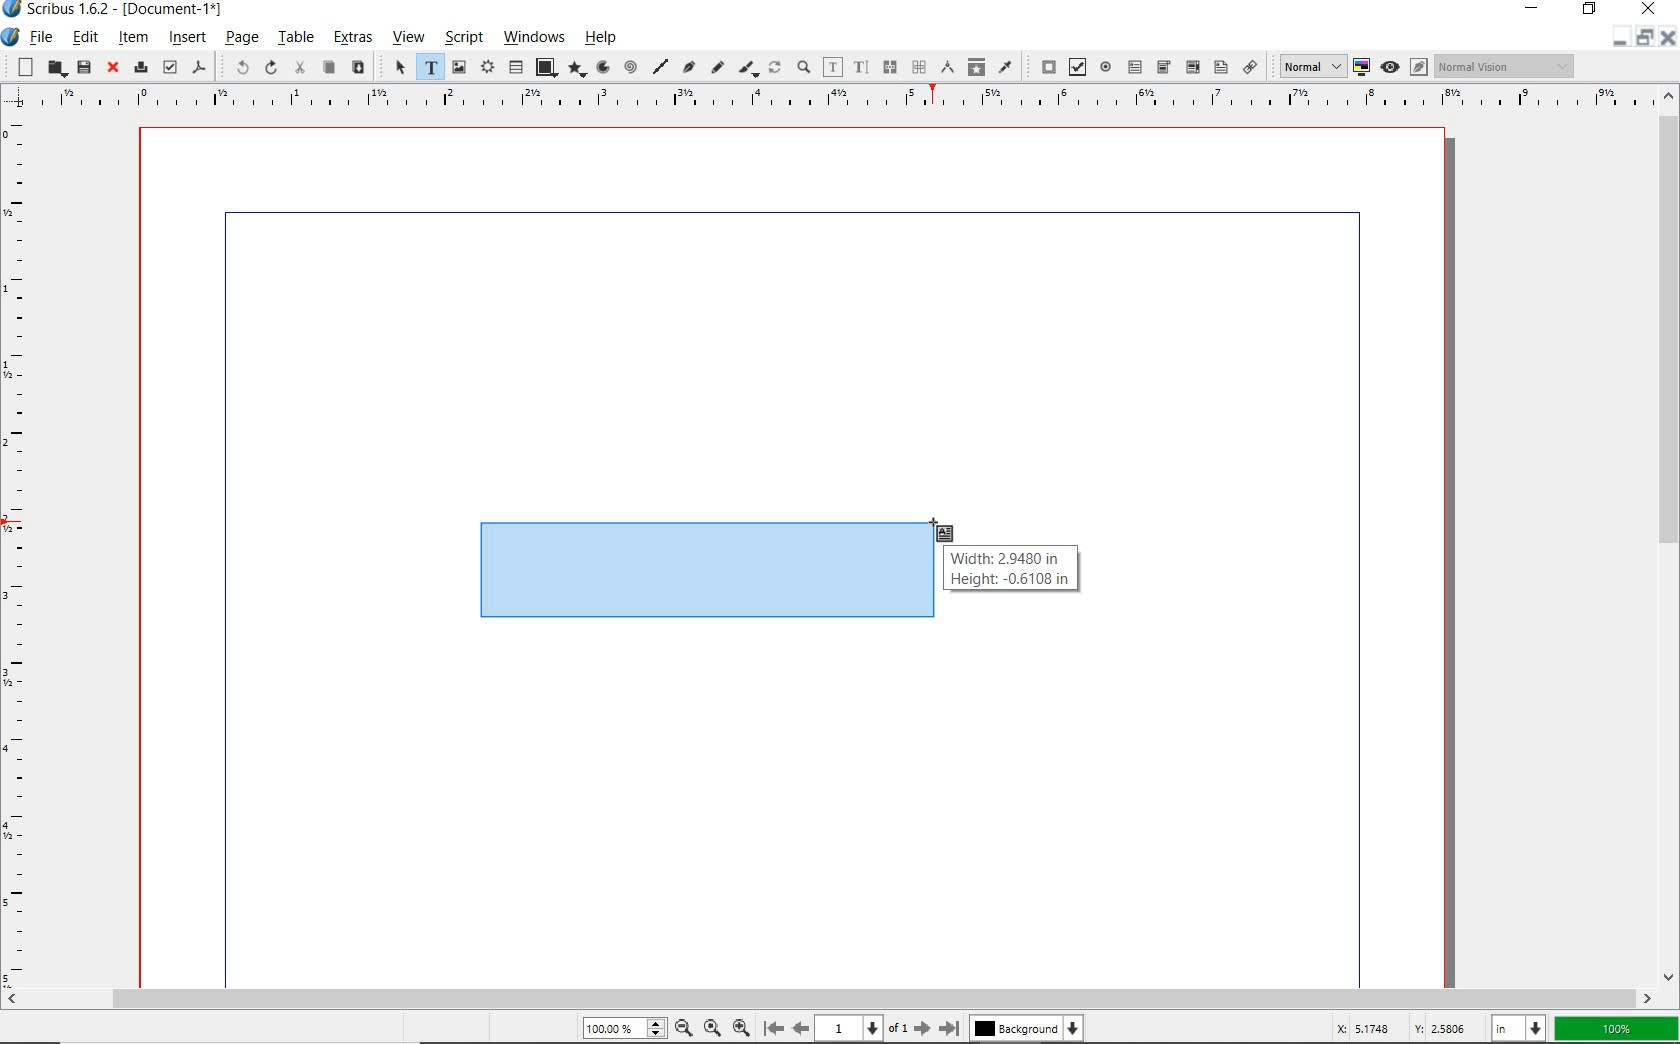 This screenshot has height=1044, width=1680. Describe the element at coordinates (269, 67) in the screenshot. I see `redo` at that location.